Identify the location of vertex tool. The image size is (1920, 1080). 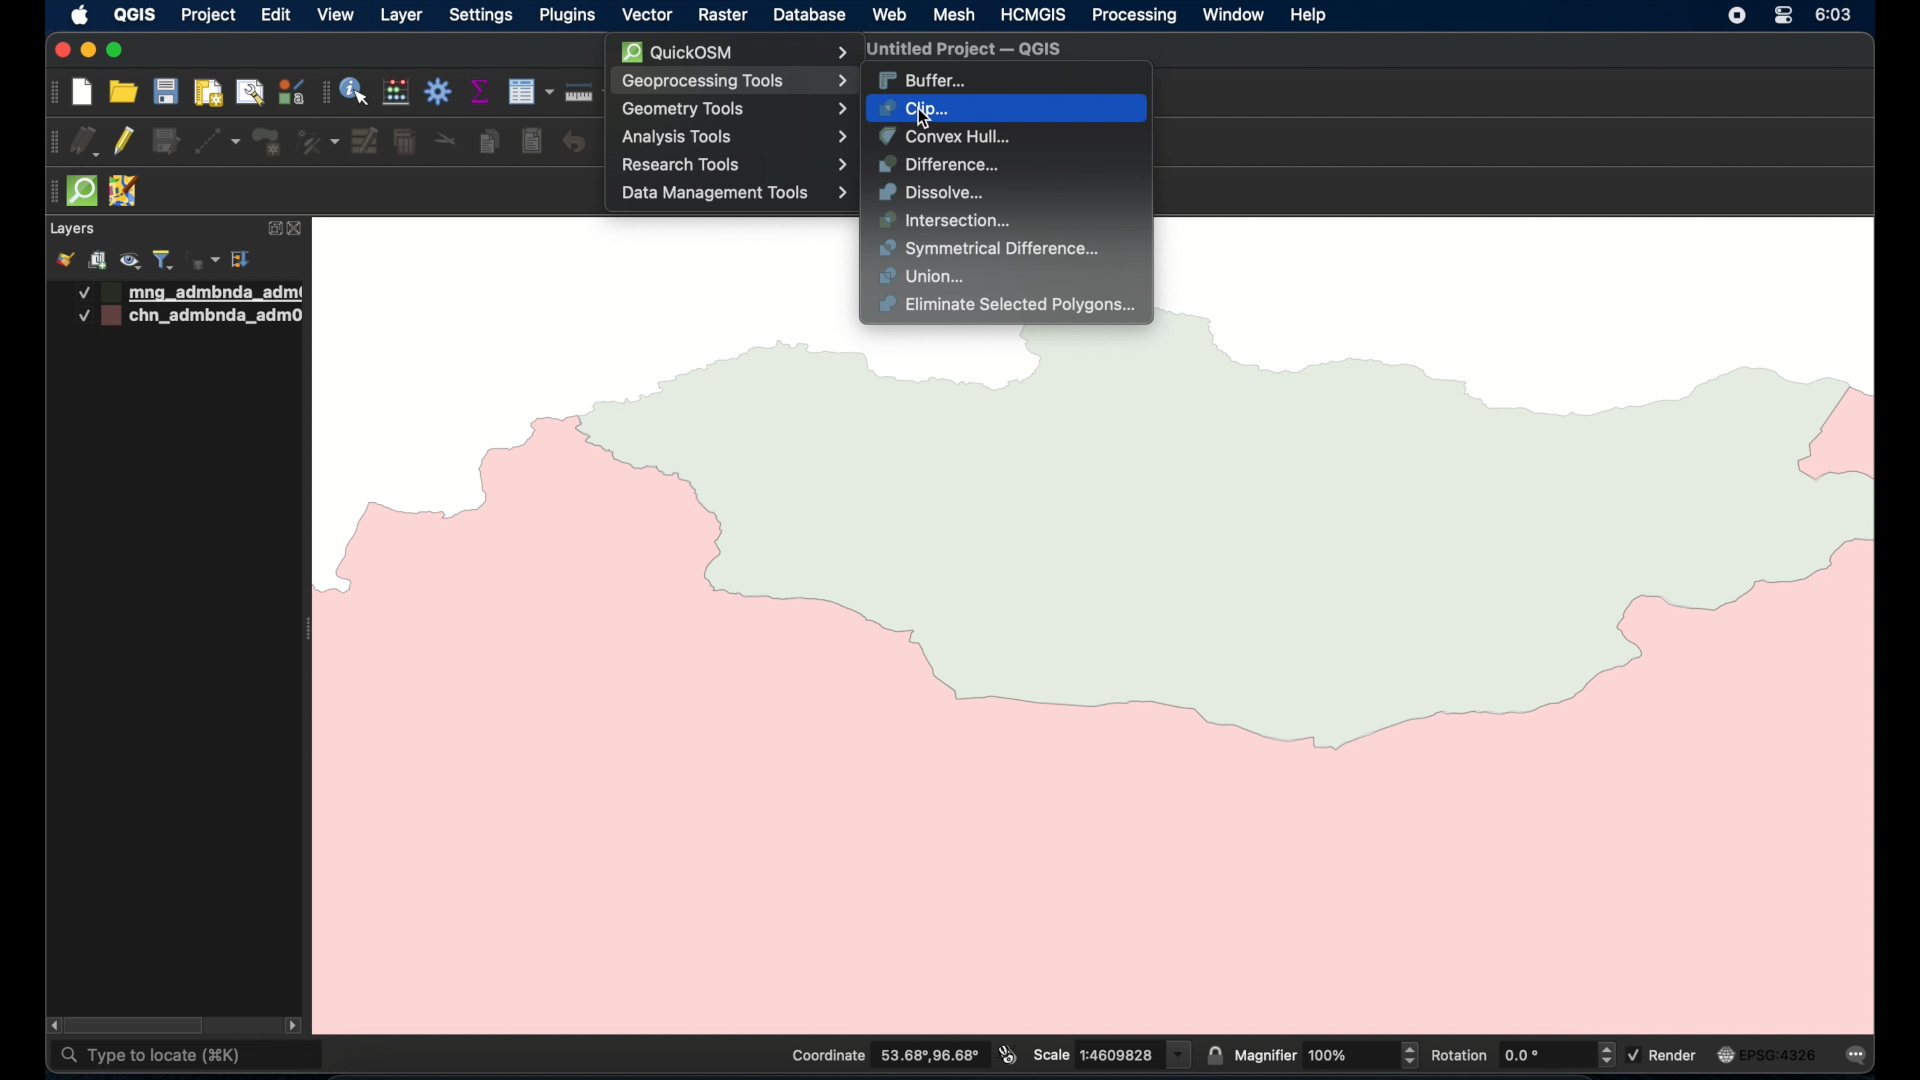
(318, 142).